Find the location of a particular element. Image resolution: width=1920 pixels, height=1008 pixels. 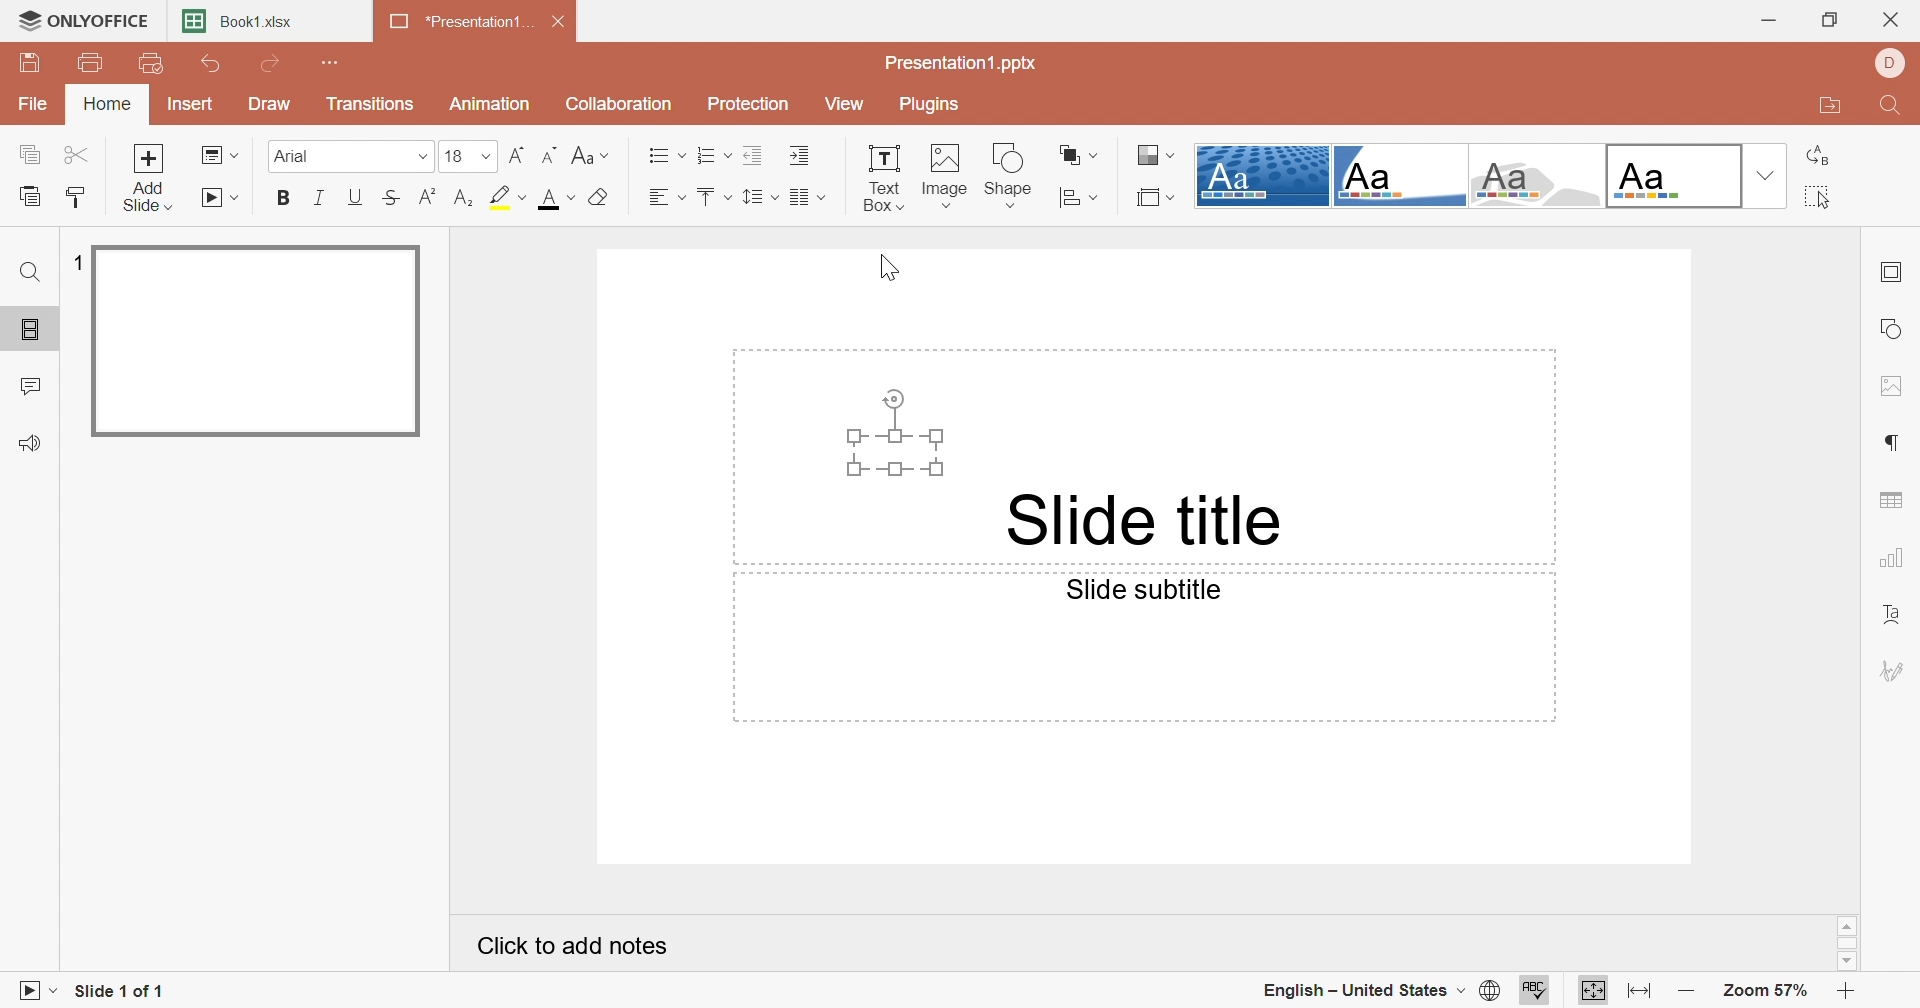

Paste is located at coordinates (28, 196).